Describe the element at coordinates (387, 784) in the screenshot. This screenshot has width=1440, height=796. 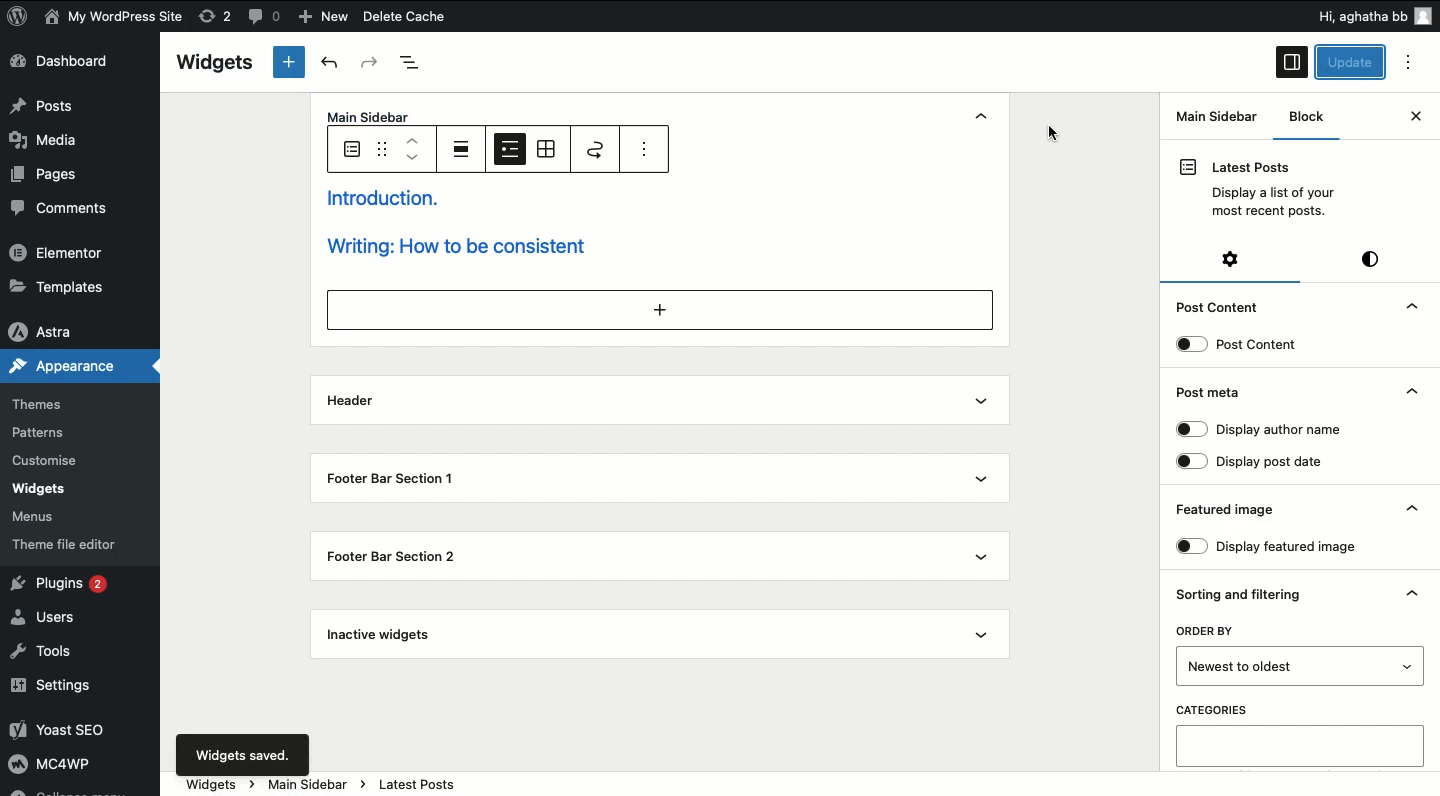
I see `widgets> main sidebar> latest posts` at that location.